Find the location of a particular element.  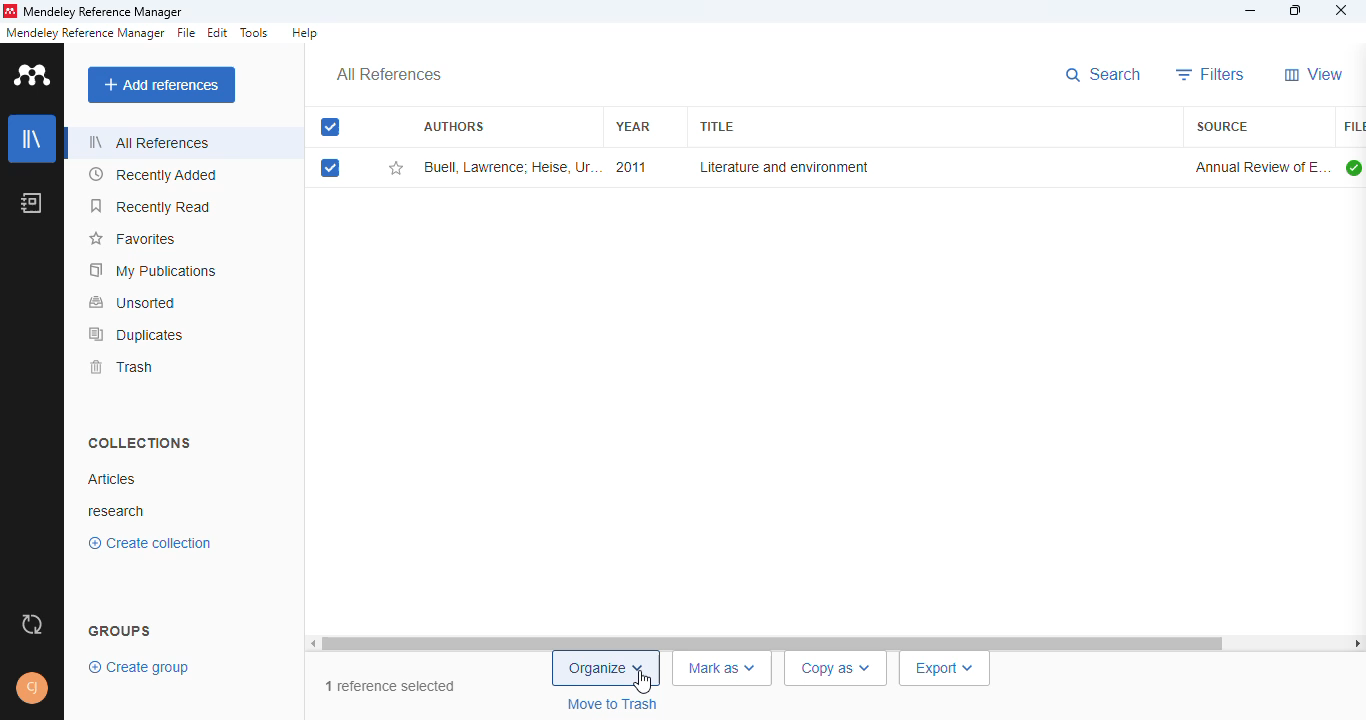

logo is located at coordinates (9, 11).